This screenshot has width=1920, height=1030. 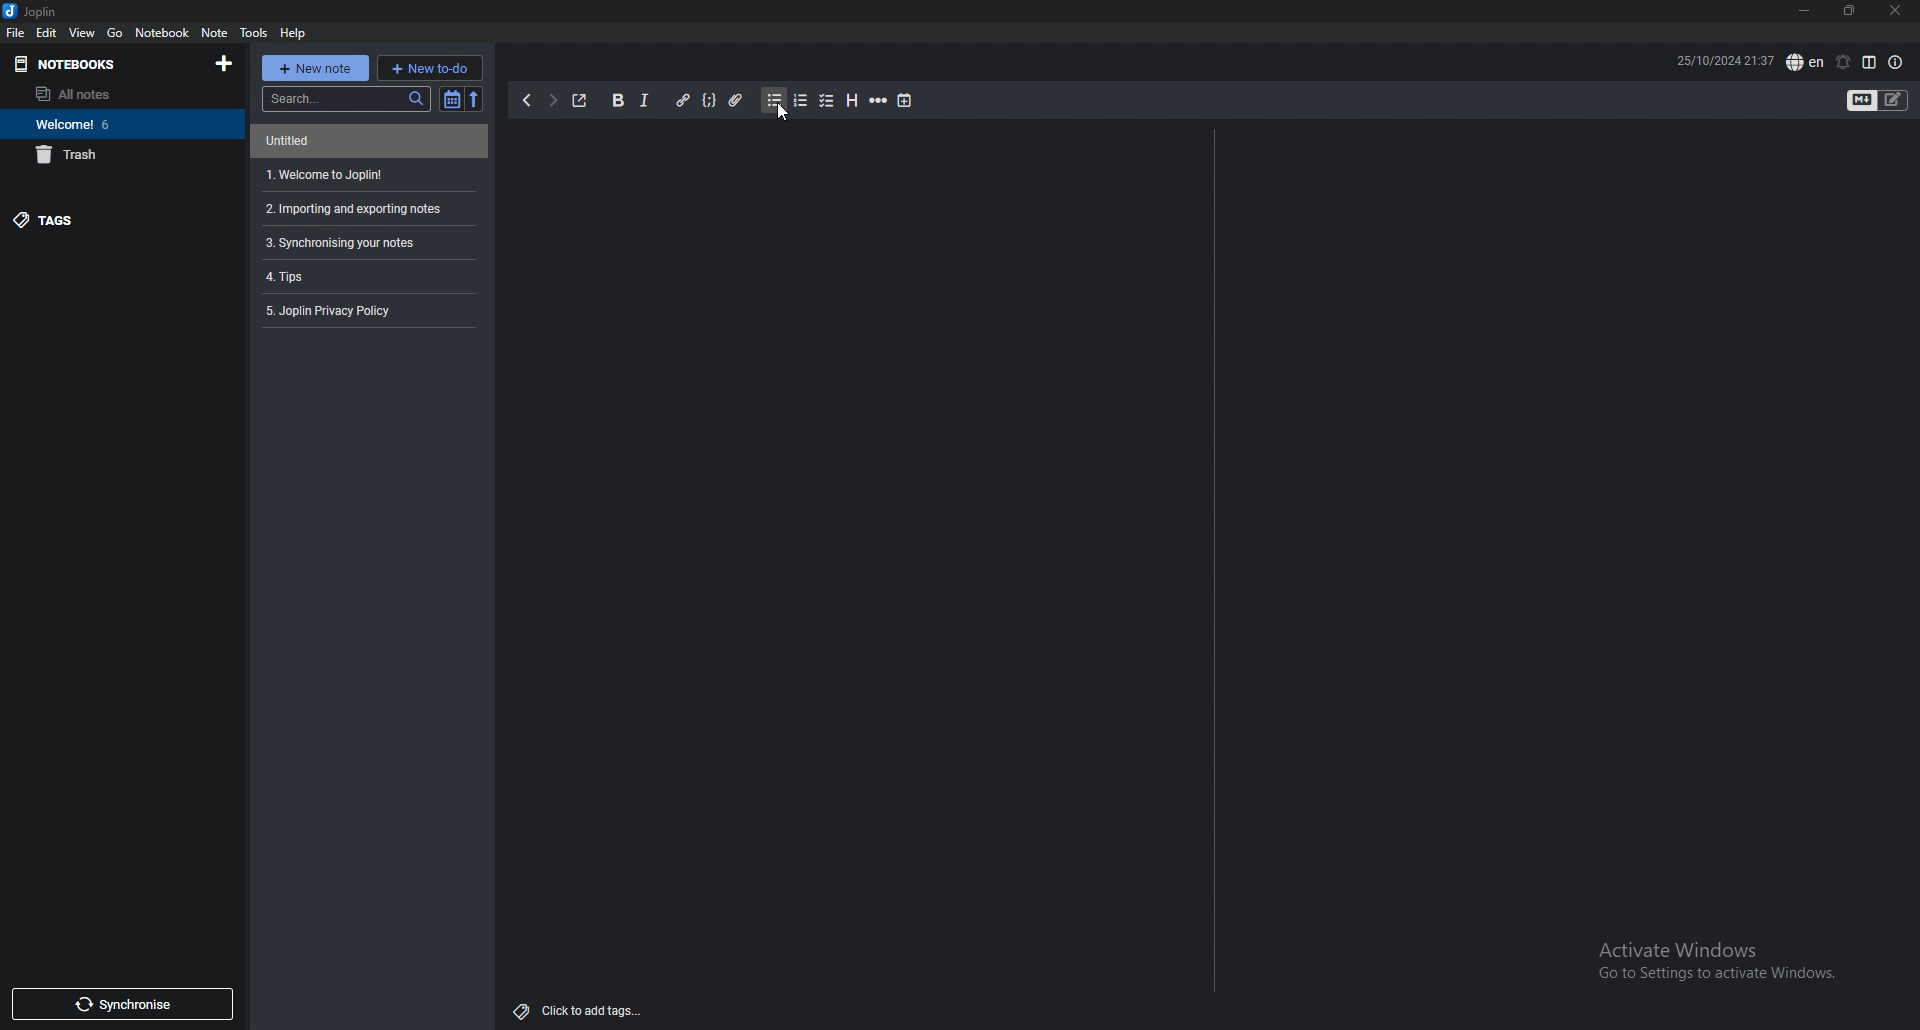 I want to click on spell check, so click(x=1802, y=62).